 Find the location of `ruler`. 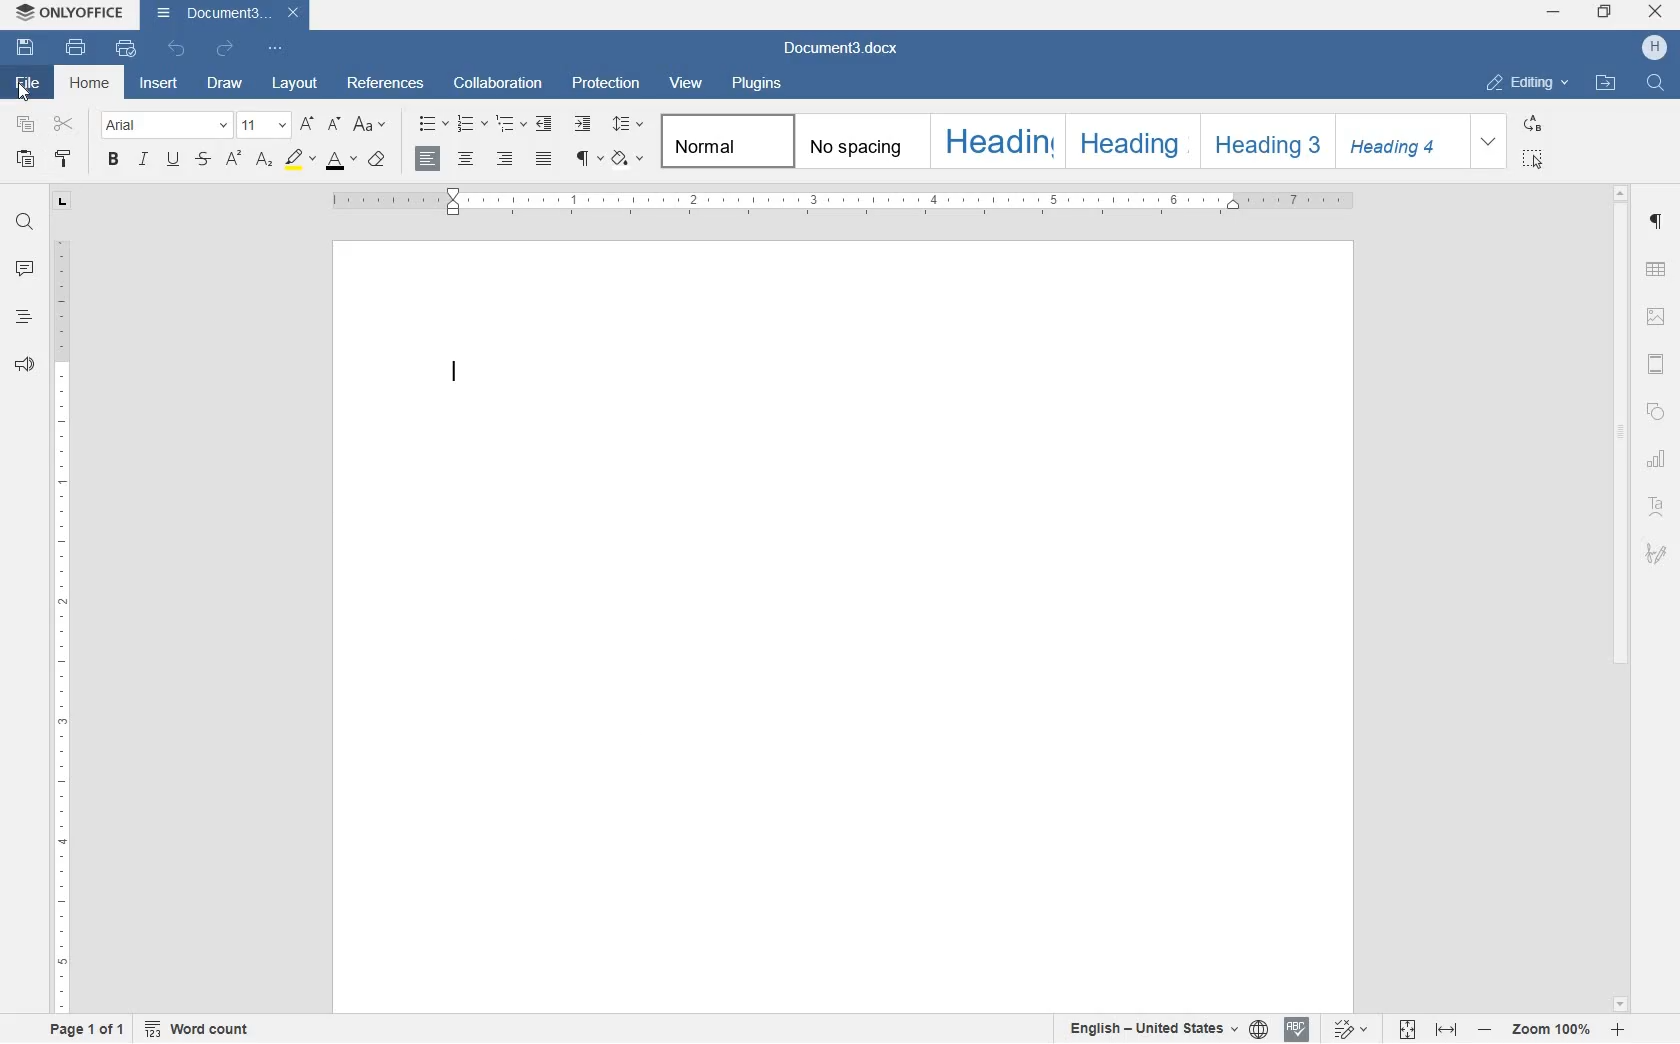

ruler is located at coordinates (852, 203).